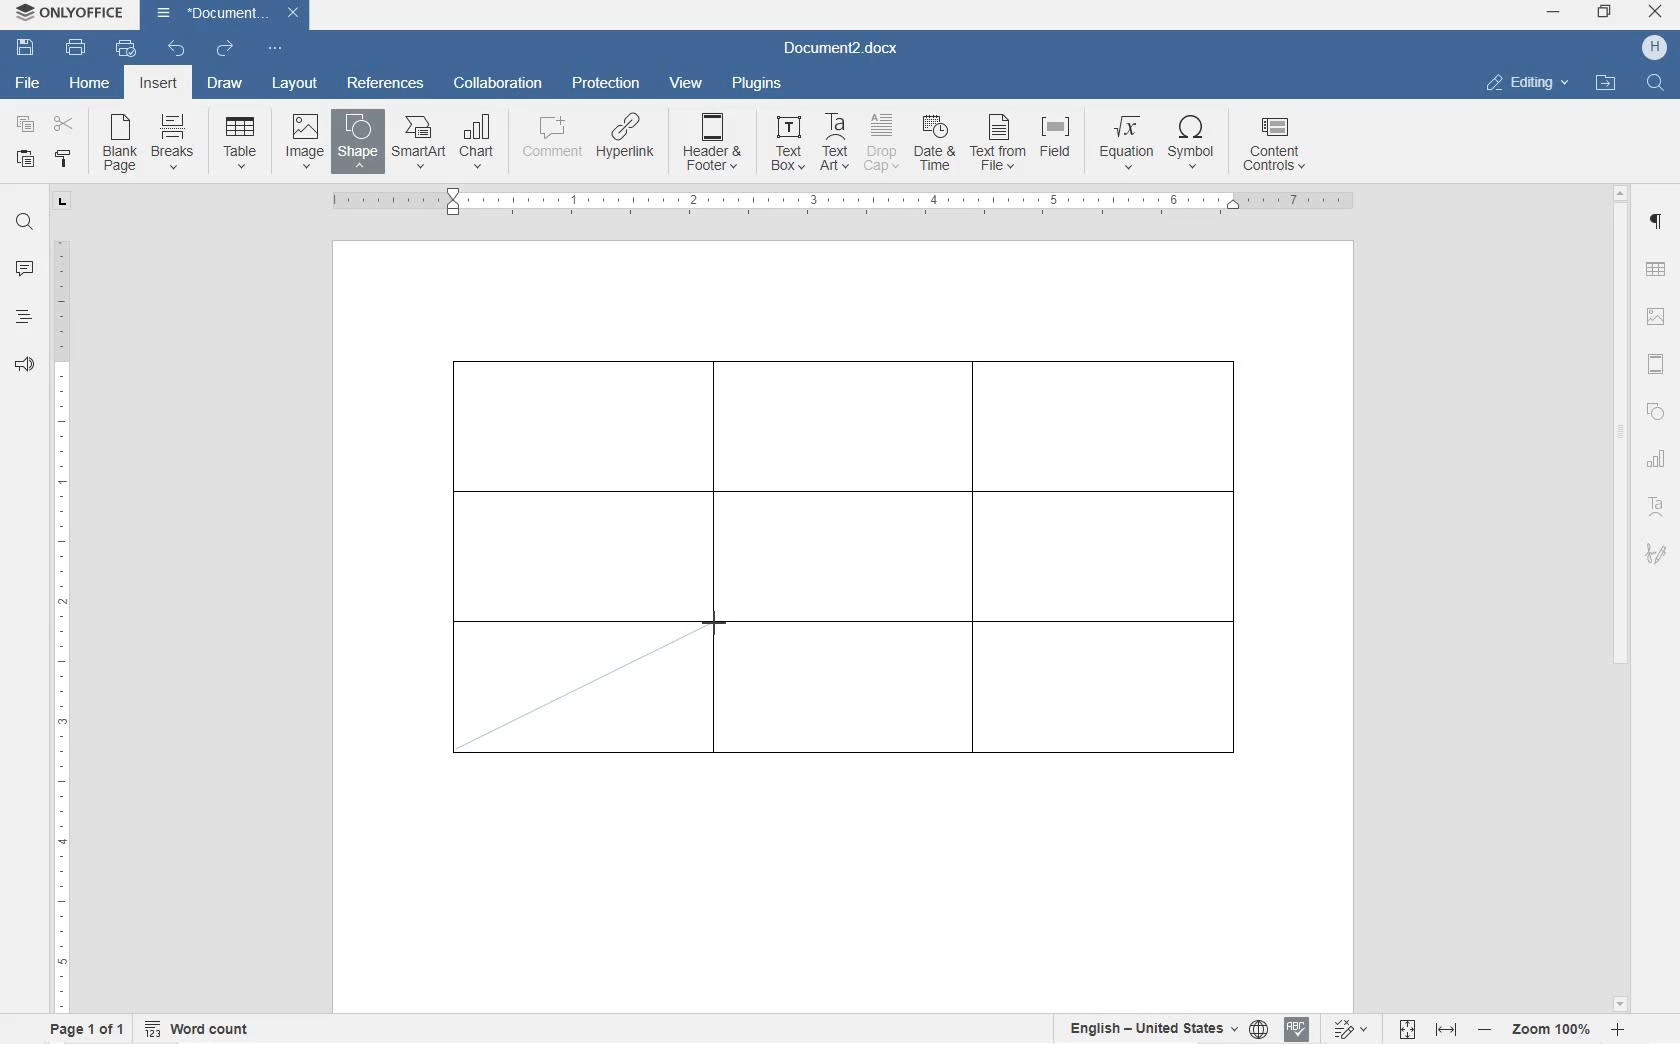  I want to click on undo, so click(175, 49).